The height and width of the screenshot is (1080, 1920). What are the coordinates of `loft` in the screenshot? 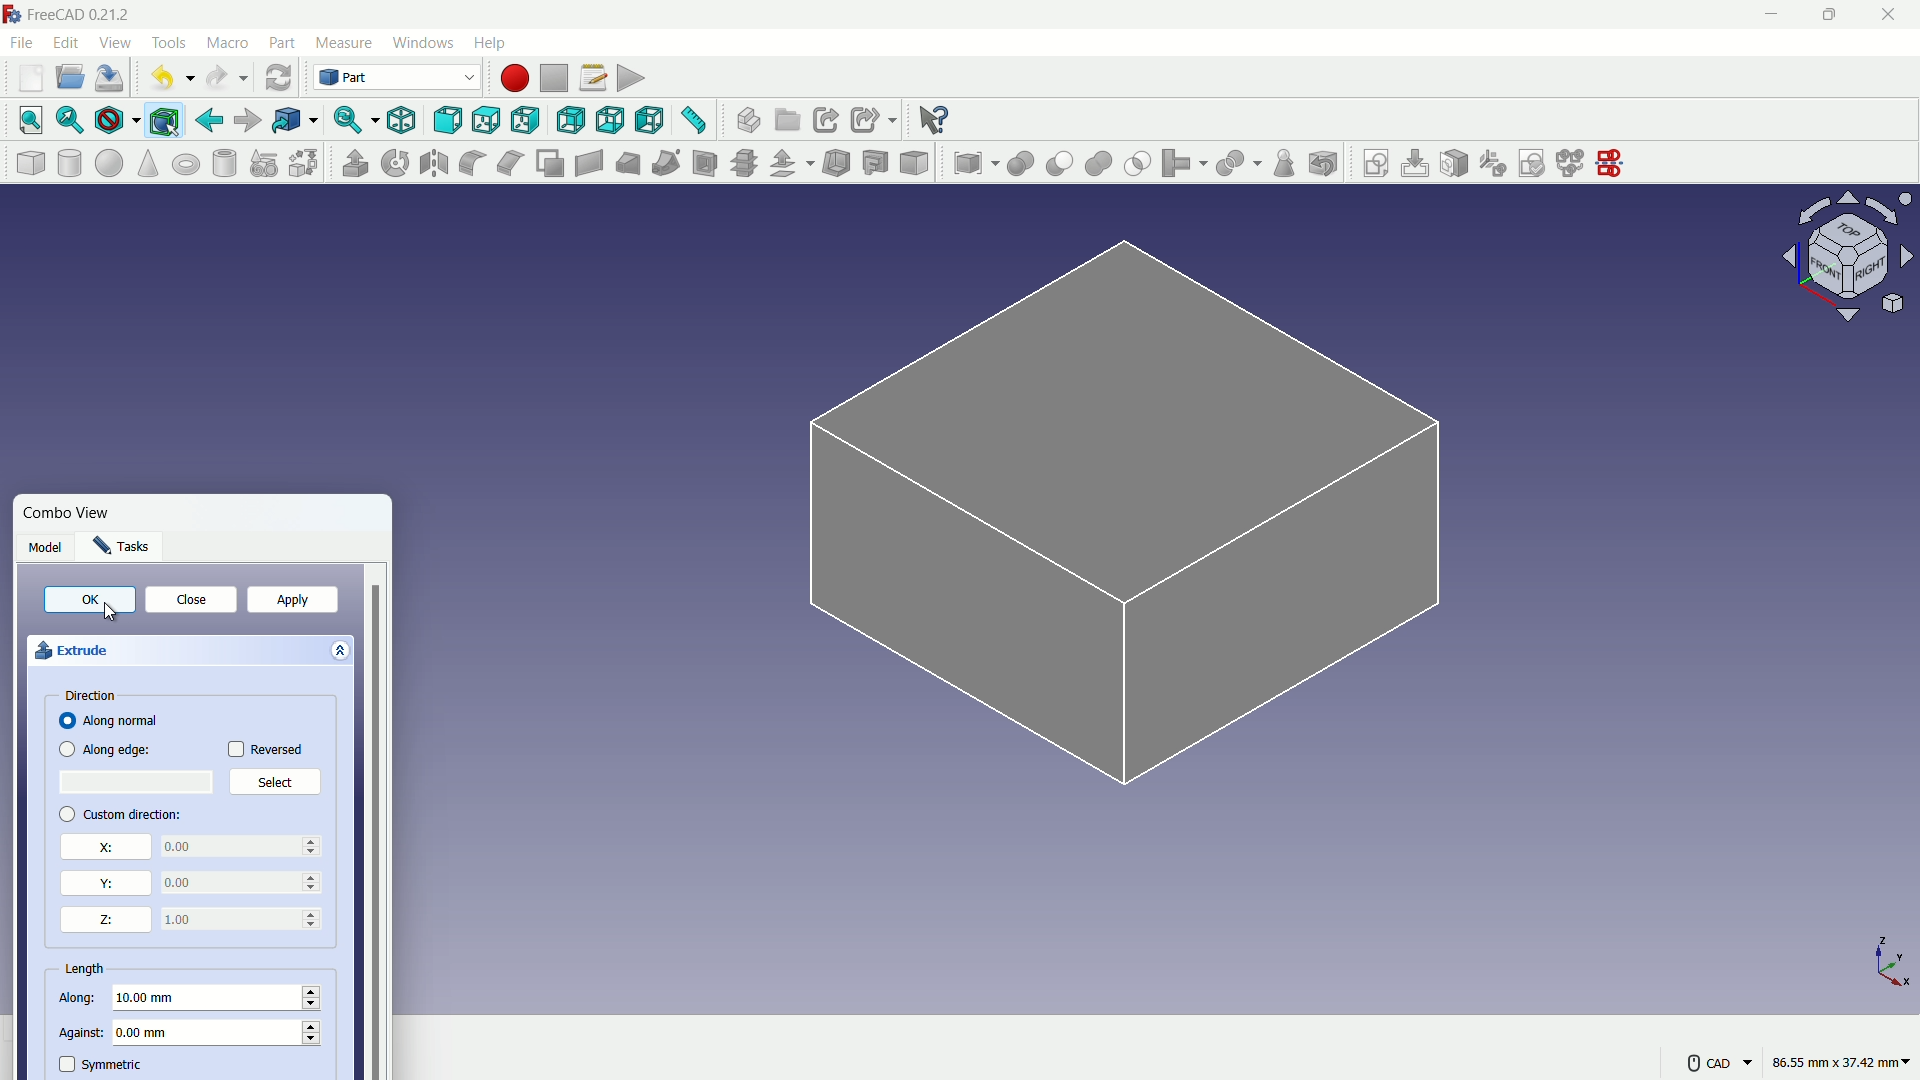 It's located at (629, 163).